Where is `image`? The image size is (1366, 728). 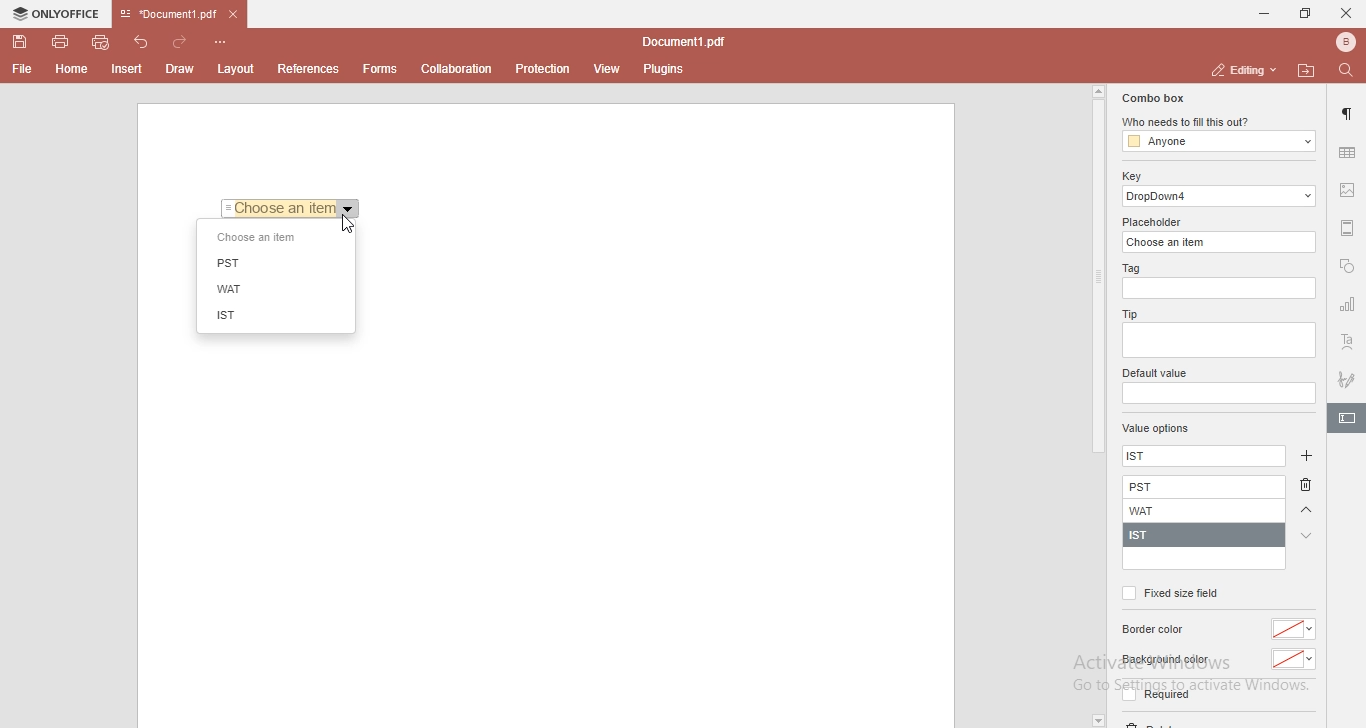
image is located at coordinates (1349, 192).